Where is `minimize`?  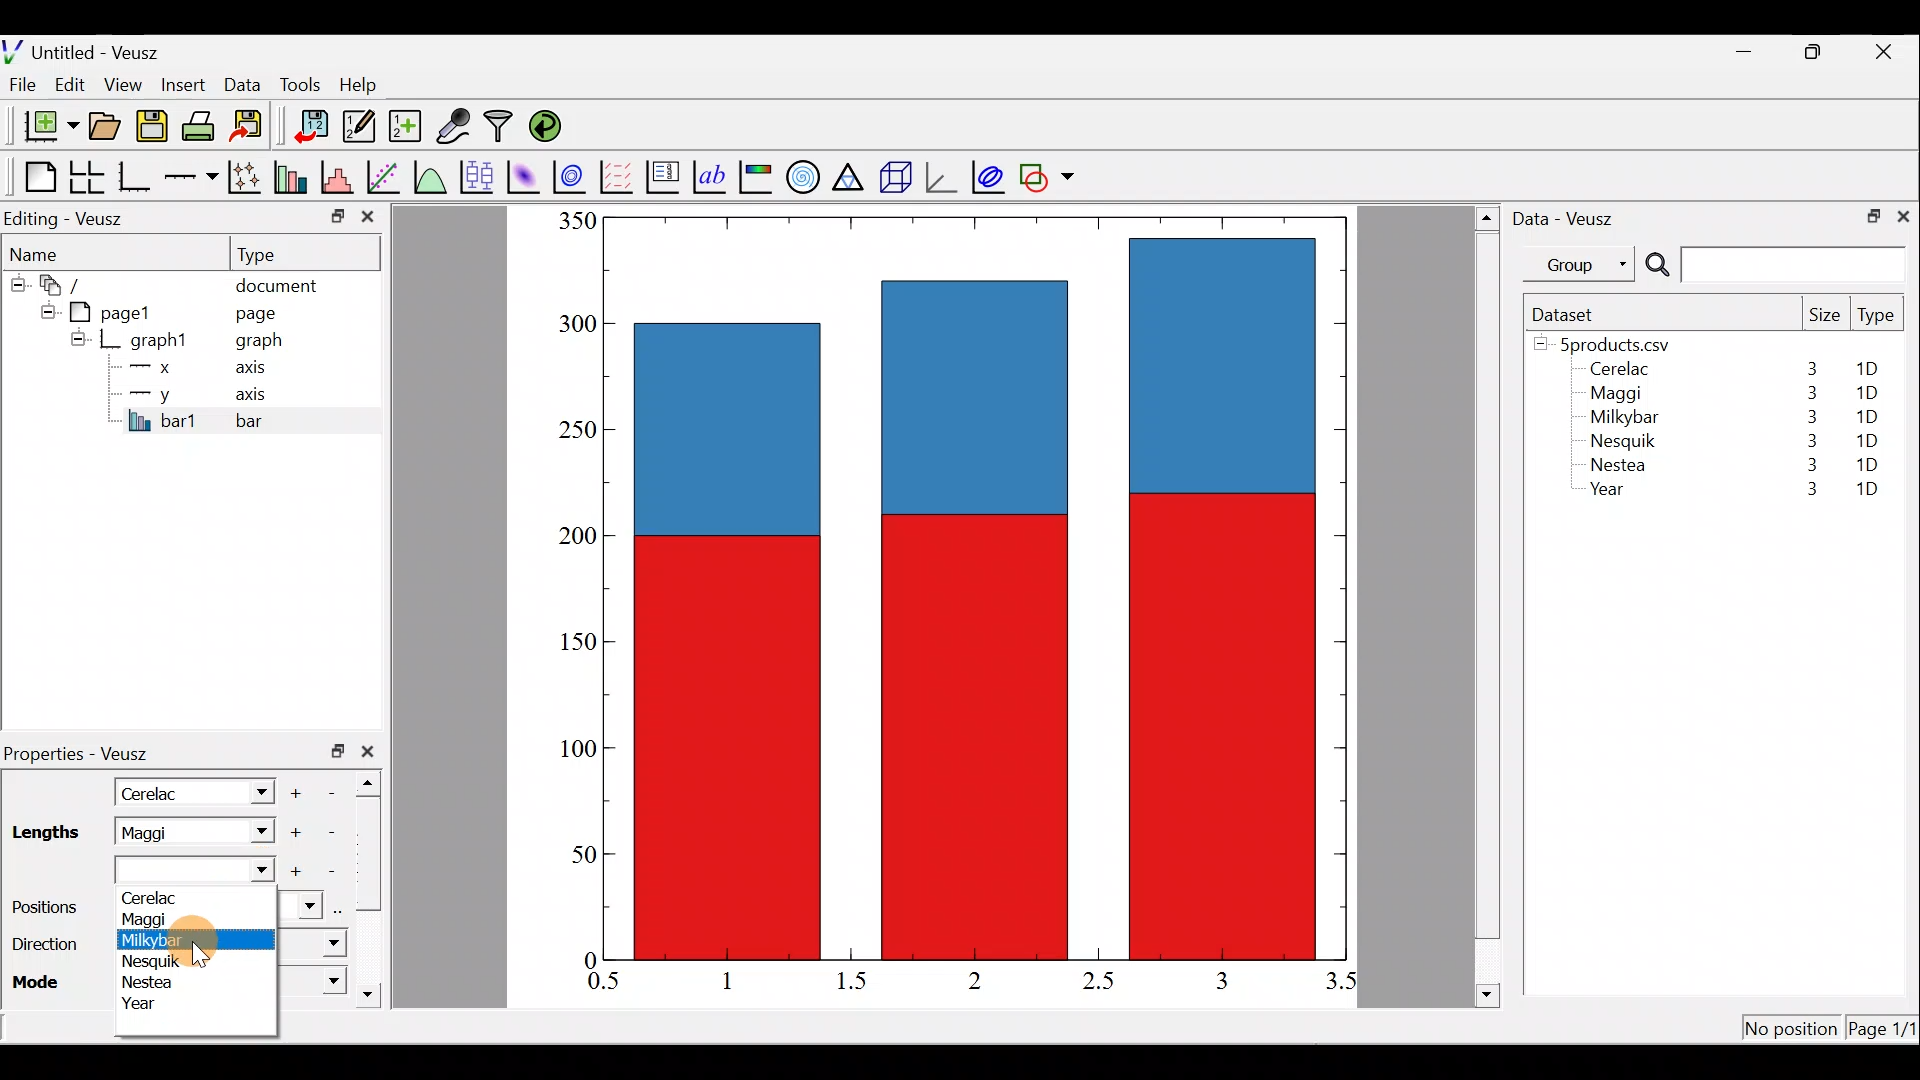
minimize is located at coordinates (1754, 50).